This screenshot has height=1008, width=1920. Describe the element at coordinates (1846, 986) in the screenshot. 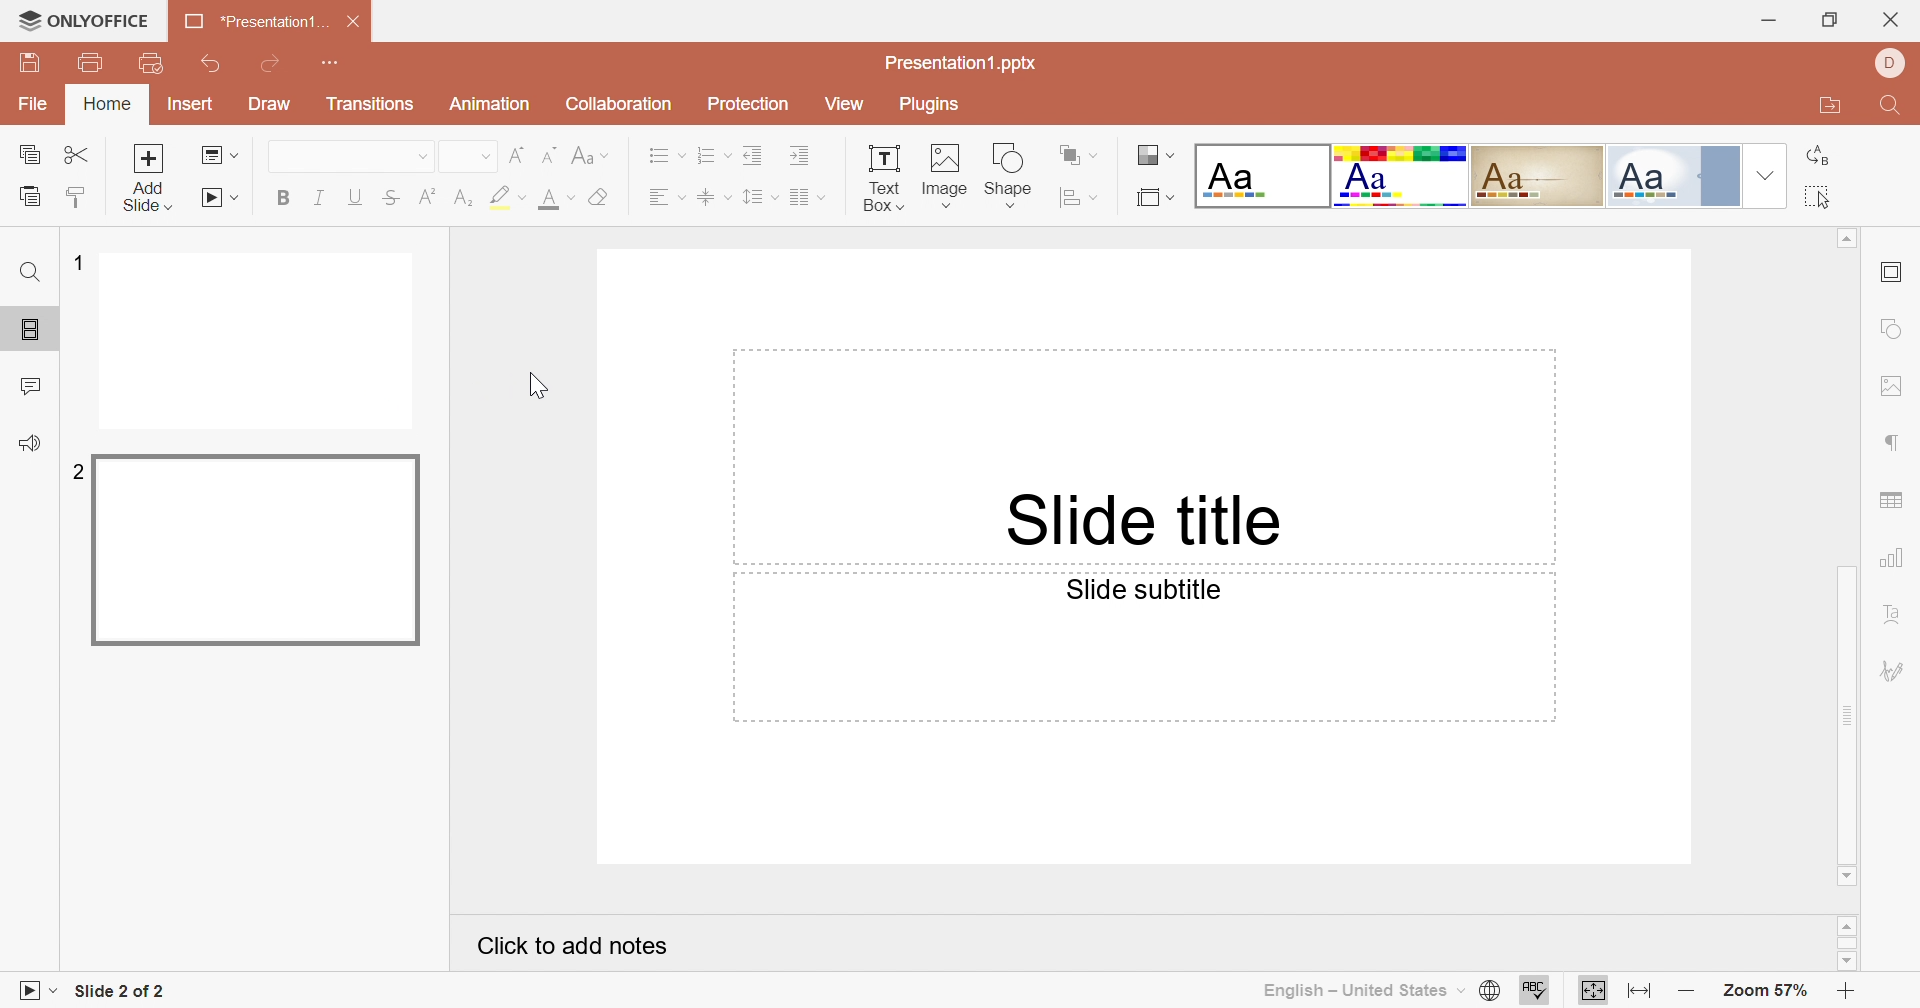

I see `Zoom in` at that location.